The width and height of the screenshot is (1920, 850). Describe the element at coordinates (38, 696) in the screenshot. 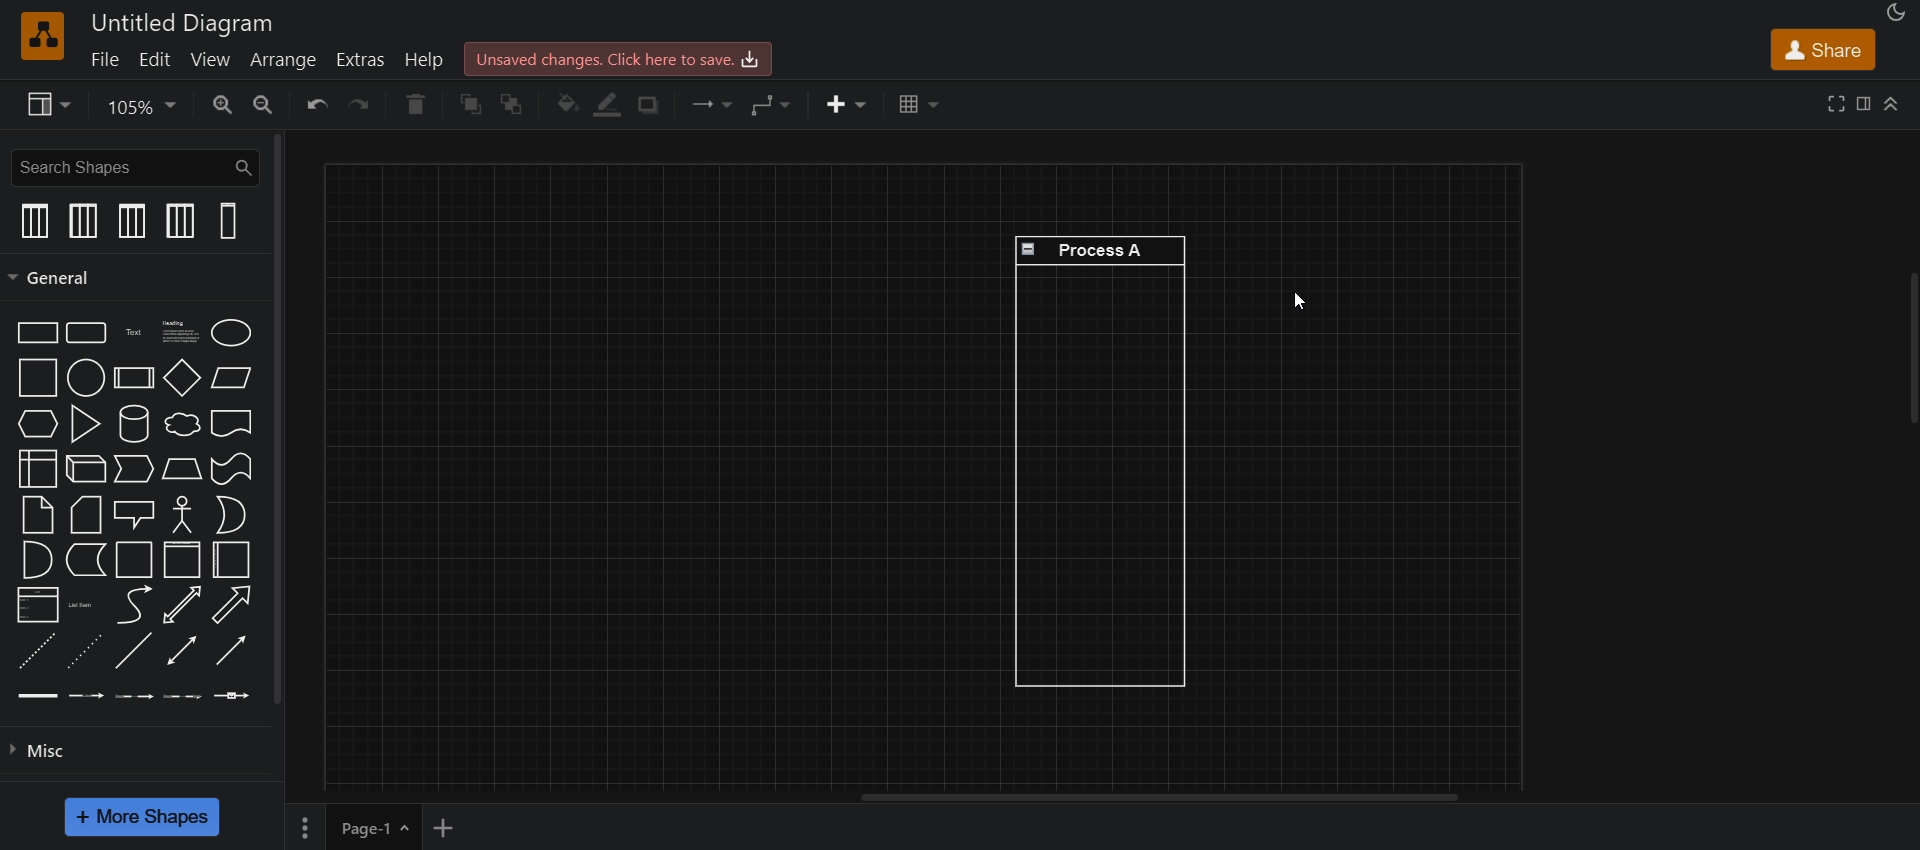

I see `link` at that location.